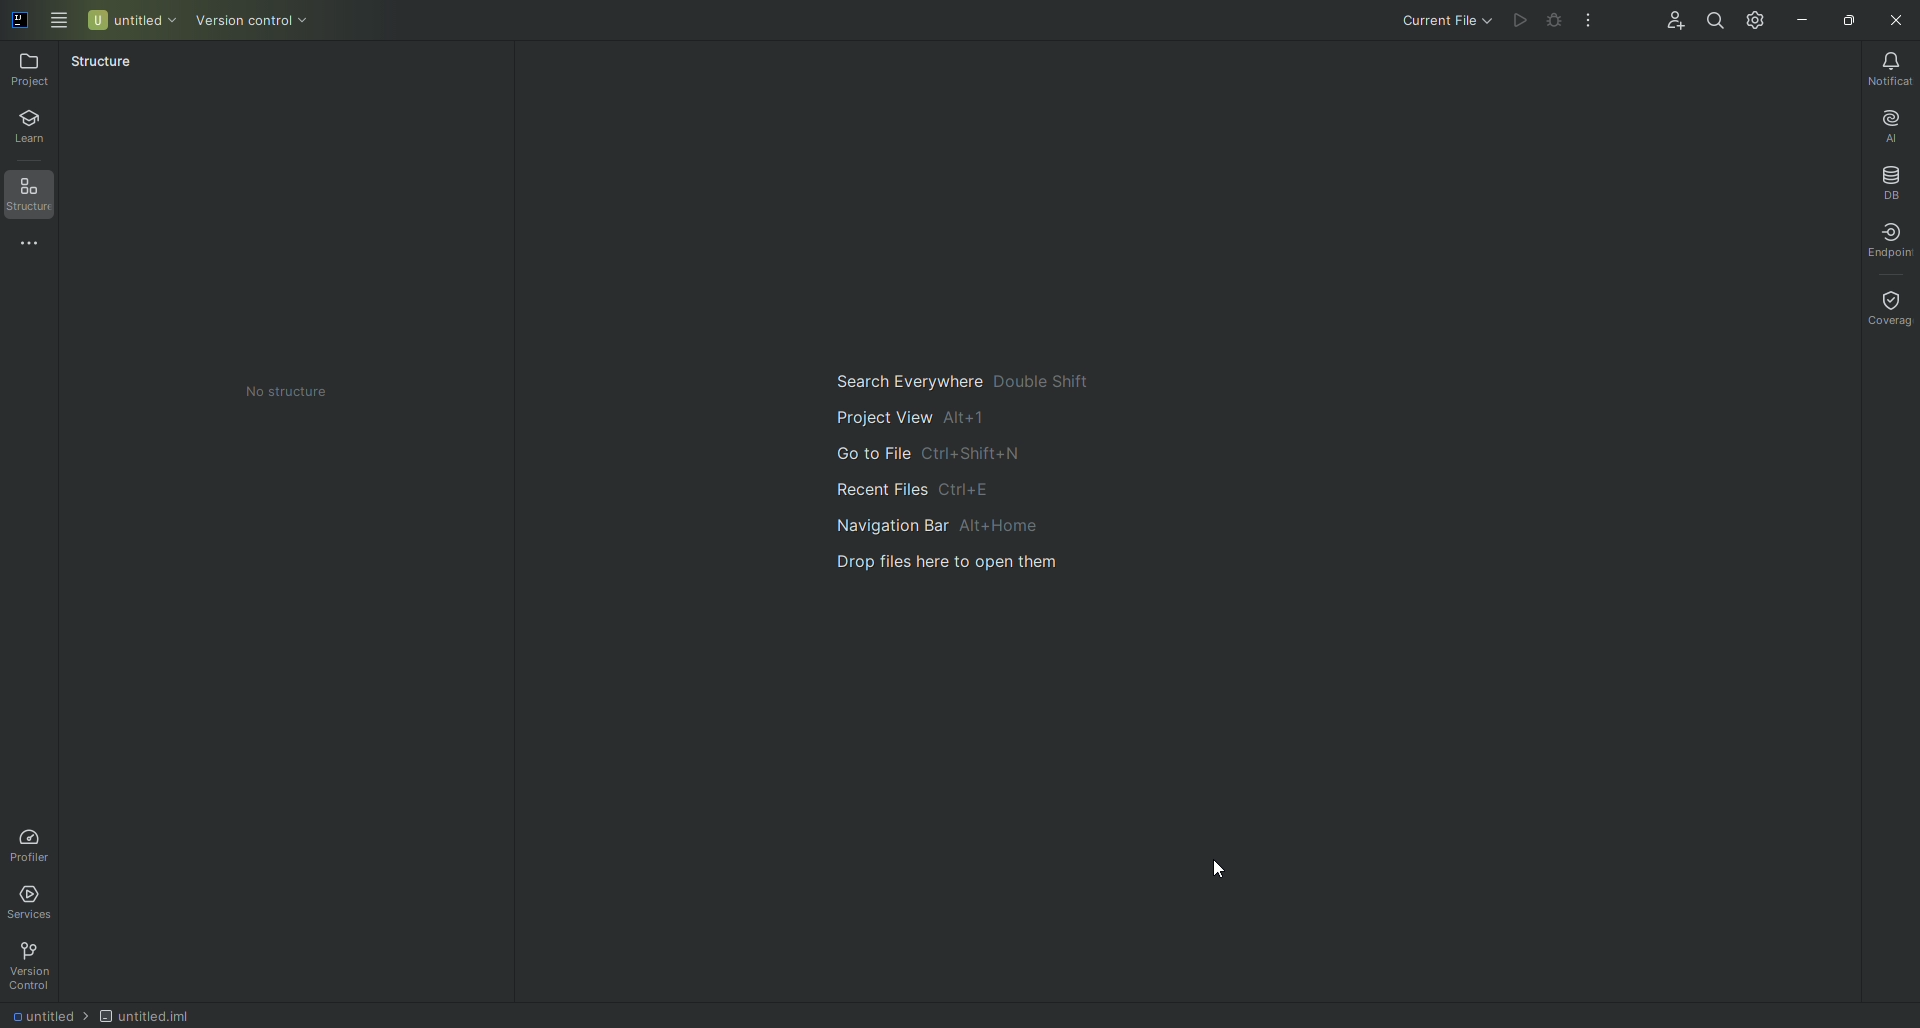  Describe the element at coordinates (1713, 19) in the screenshot. I see `Search` at that location.